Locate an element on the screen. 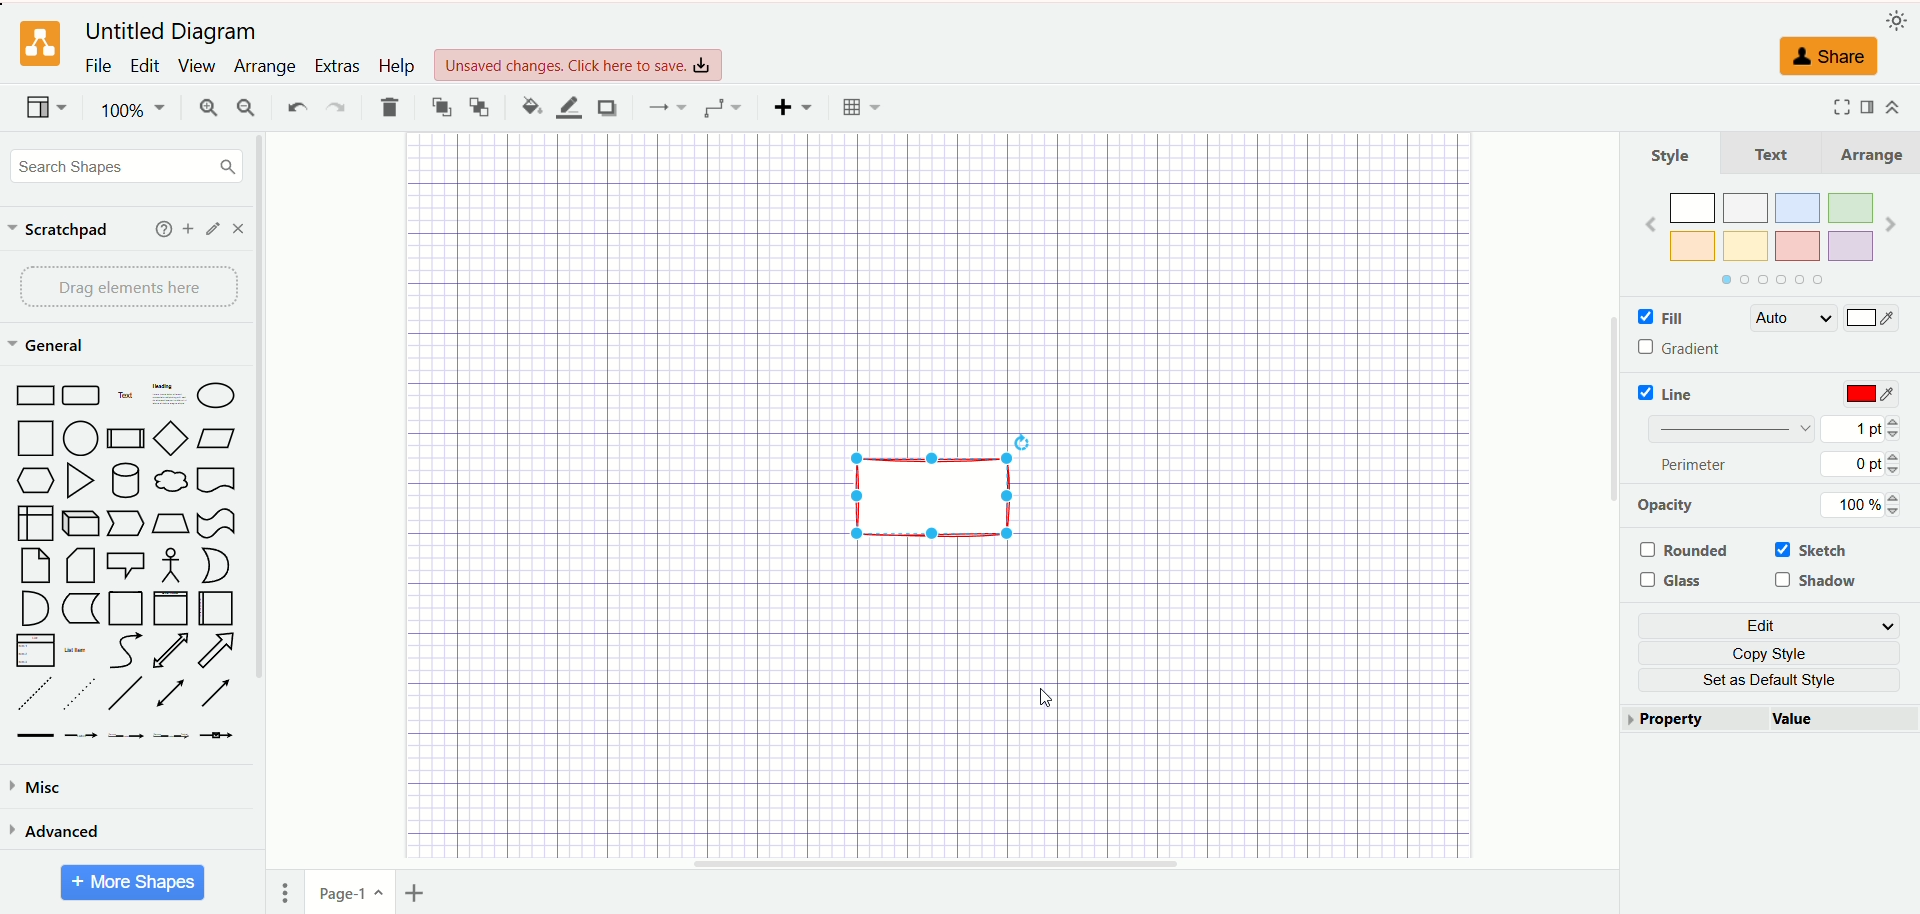 The height and width of the screenshot is (914, 1920). search shapes is located at coordinates (124, 167).